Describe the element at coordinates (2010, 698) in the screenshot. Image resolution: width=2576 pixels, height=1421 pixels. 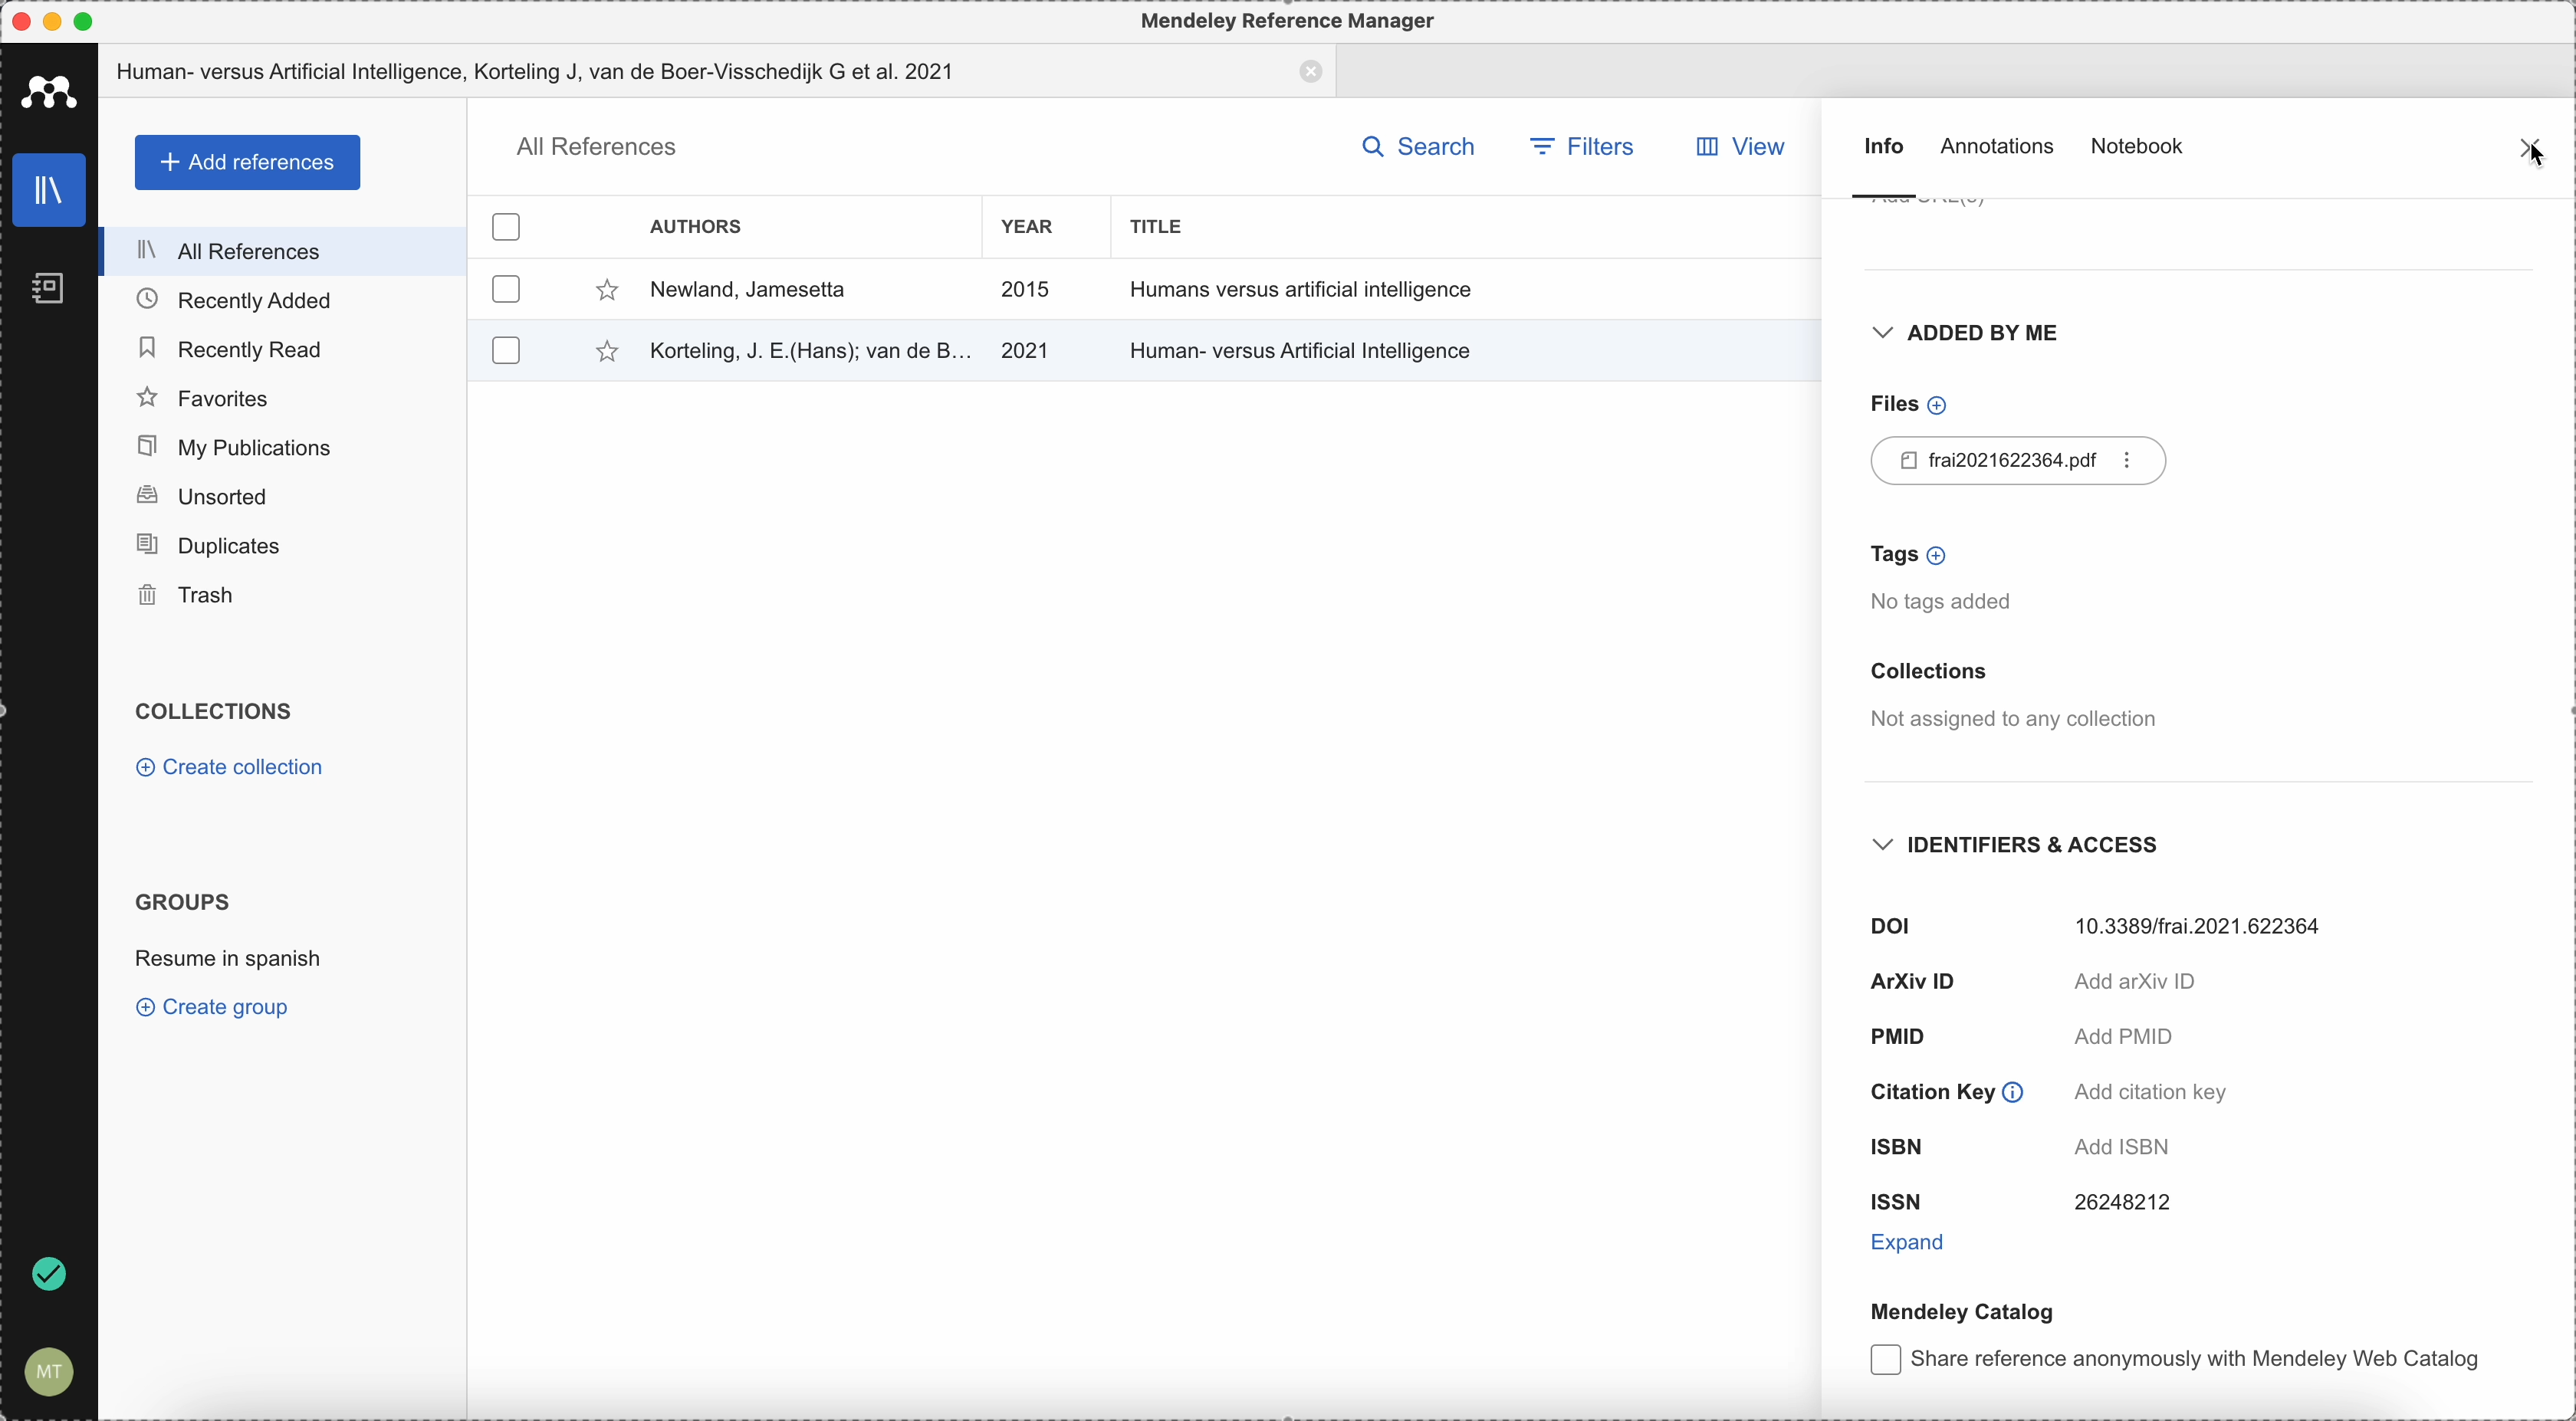
I see `collections not assigned to any collection` at that location.